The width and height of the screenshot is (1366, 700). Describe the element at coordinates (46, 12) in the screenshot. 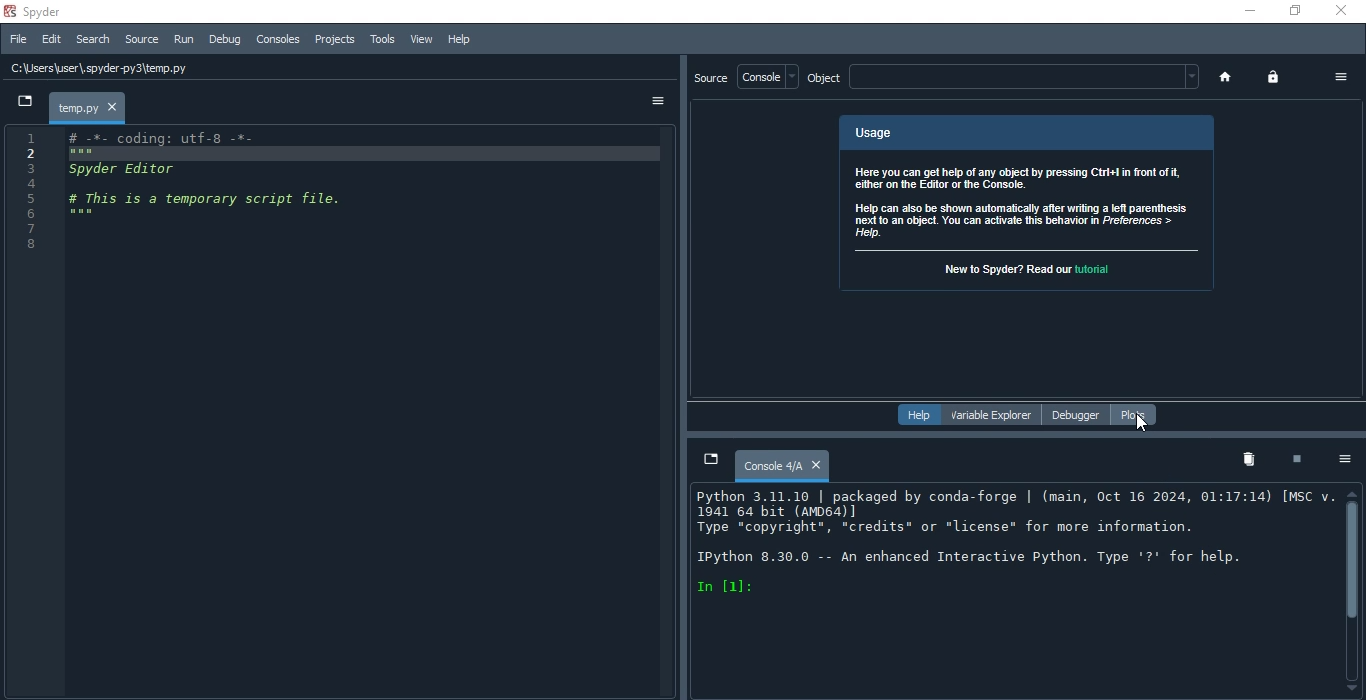

I see `Spyder` at that location.